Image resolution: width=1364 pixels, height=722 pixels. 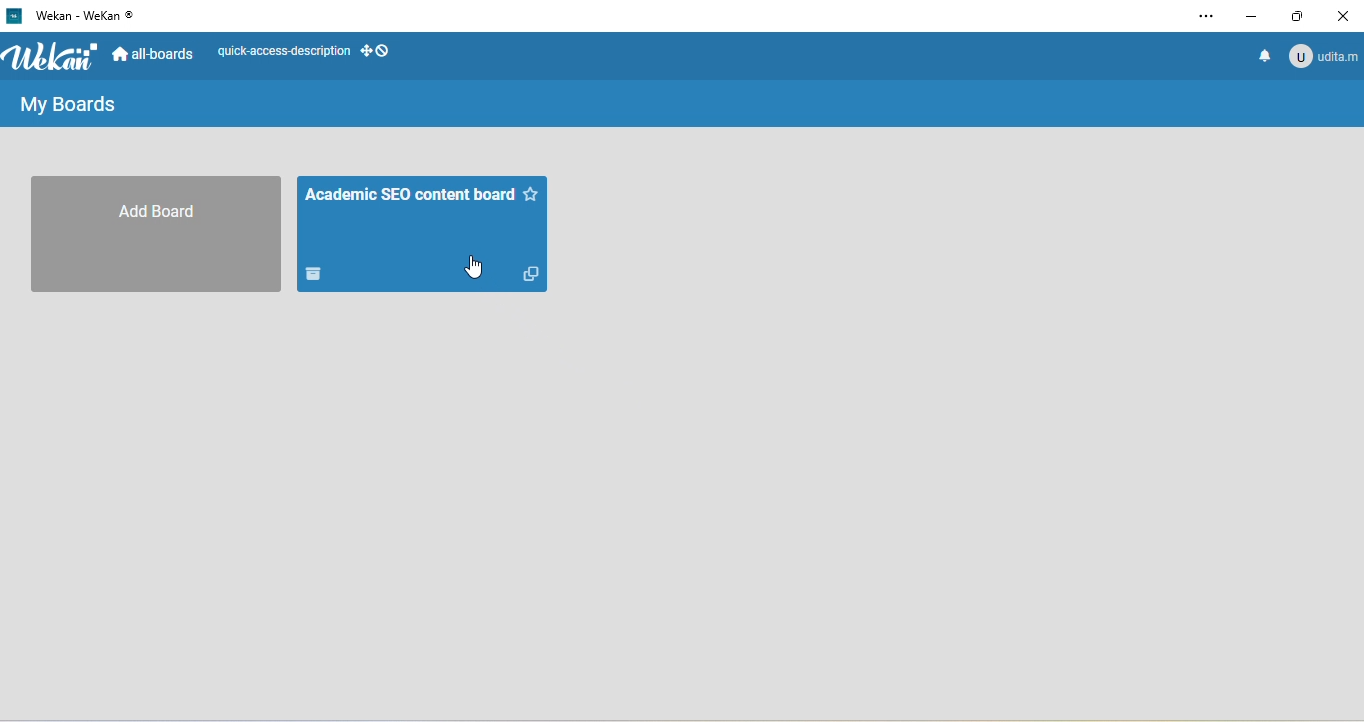 I want to click on quick access, so click(x=308, y=51).